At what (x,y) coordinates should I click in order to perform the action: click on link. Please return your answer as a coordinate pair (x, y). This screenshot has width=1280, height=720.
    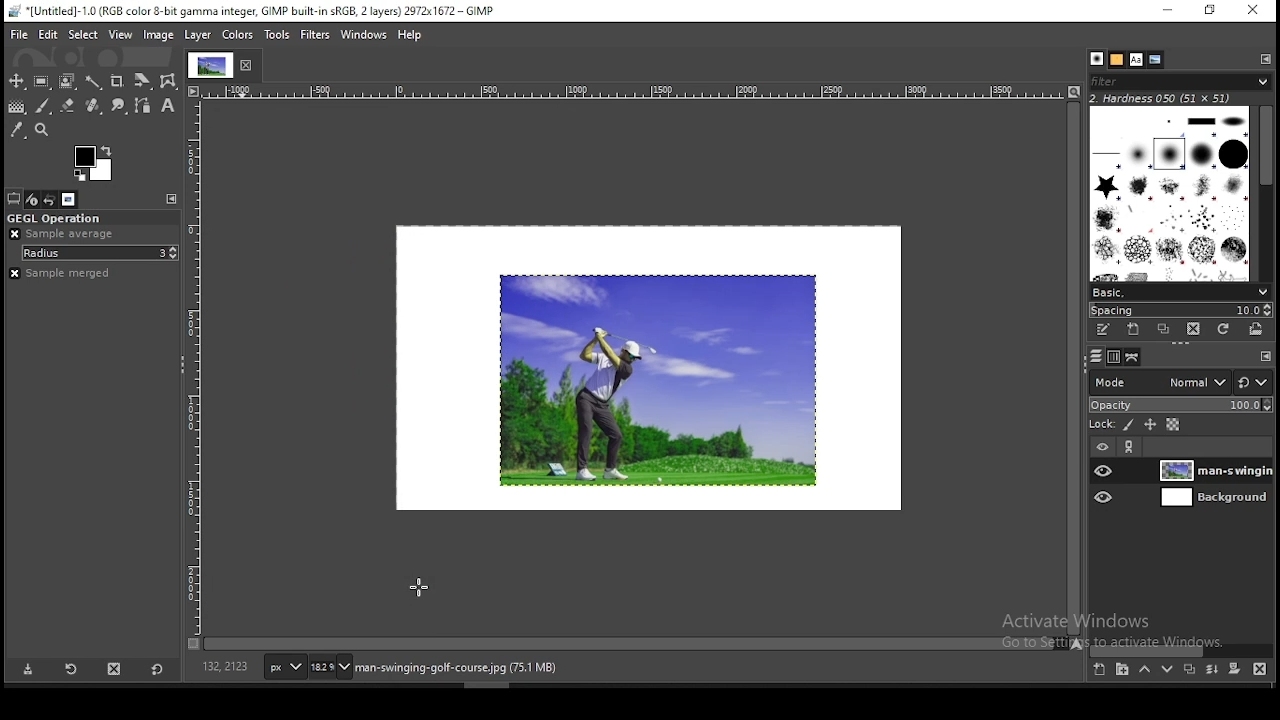
    Looking at the image, I should click on (1130, 448).